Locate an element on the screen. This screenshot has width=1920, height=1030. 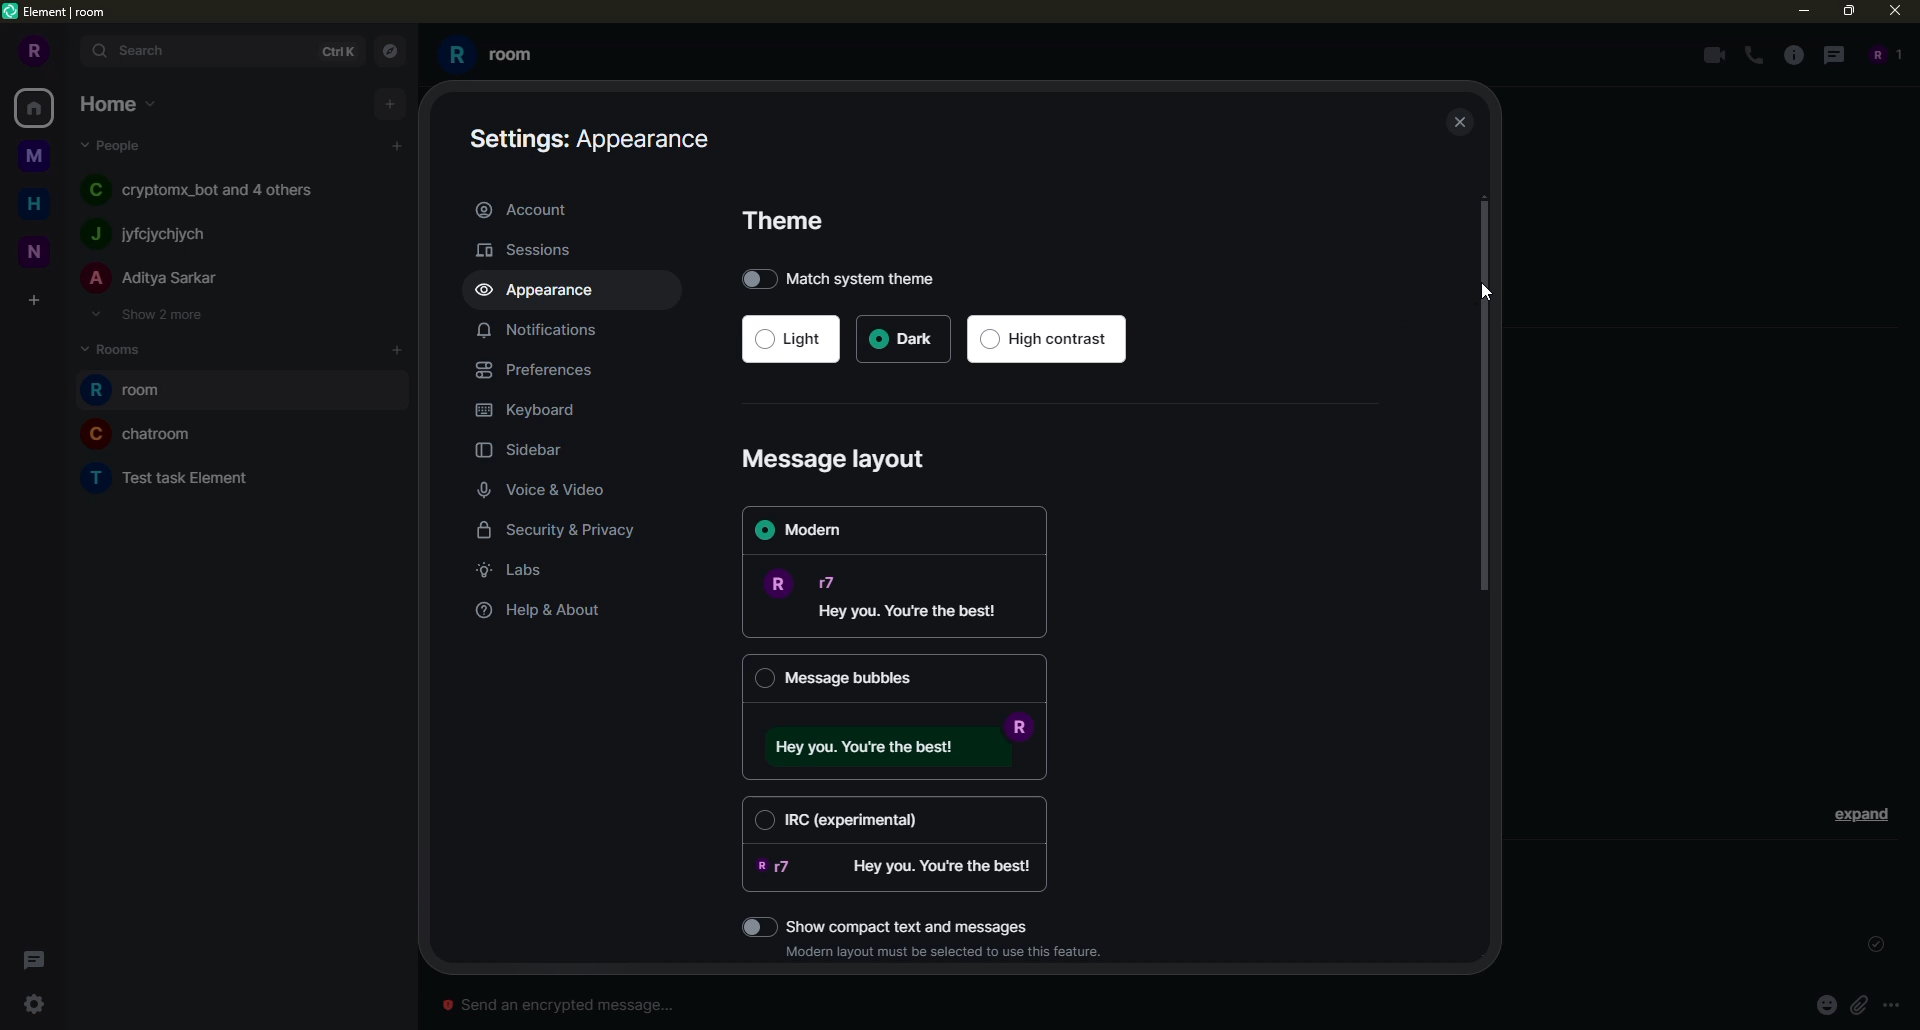
security & privacy is located at coordinates (571, 533).